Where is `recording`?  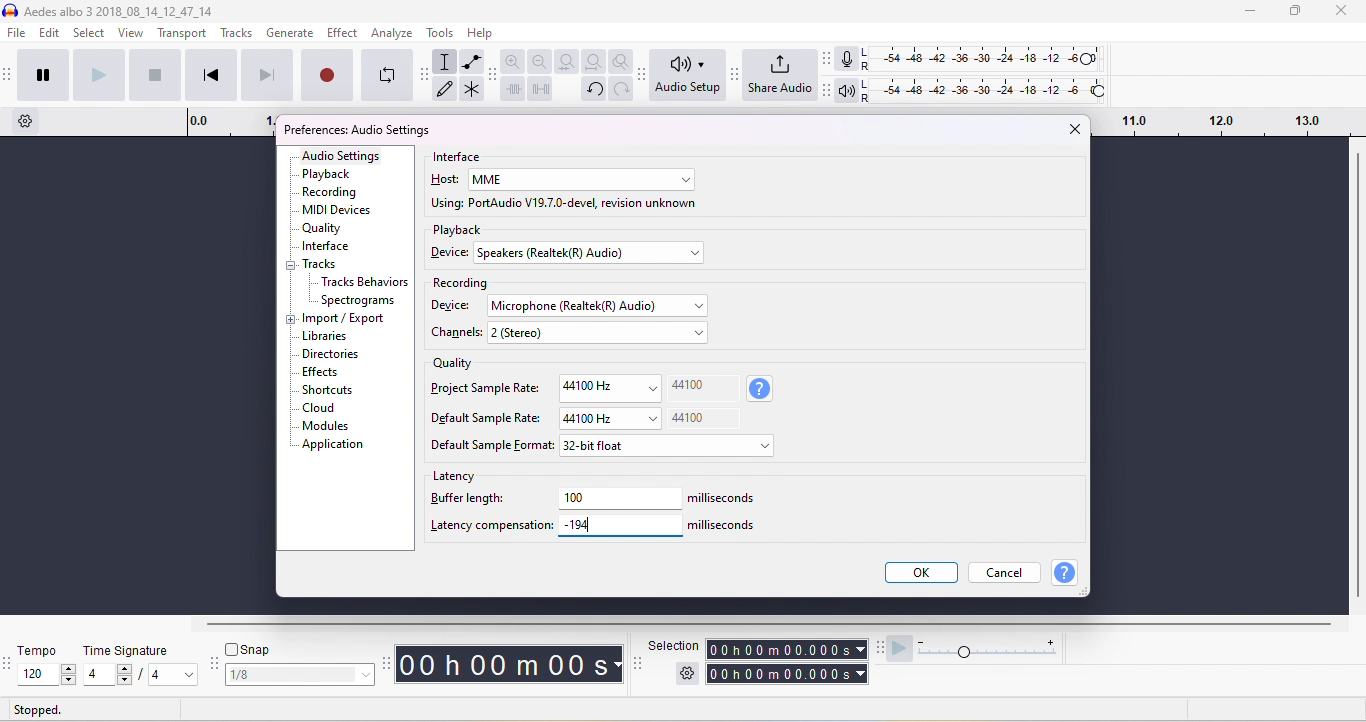
recording is located at coordinates (459, 284).